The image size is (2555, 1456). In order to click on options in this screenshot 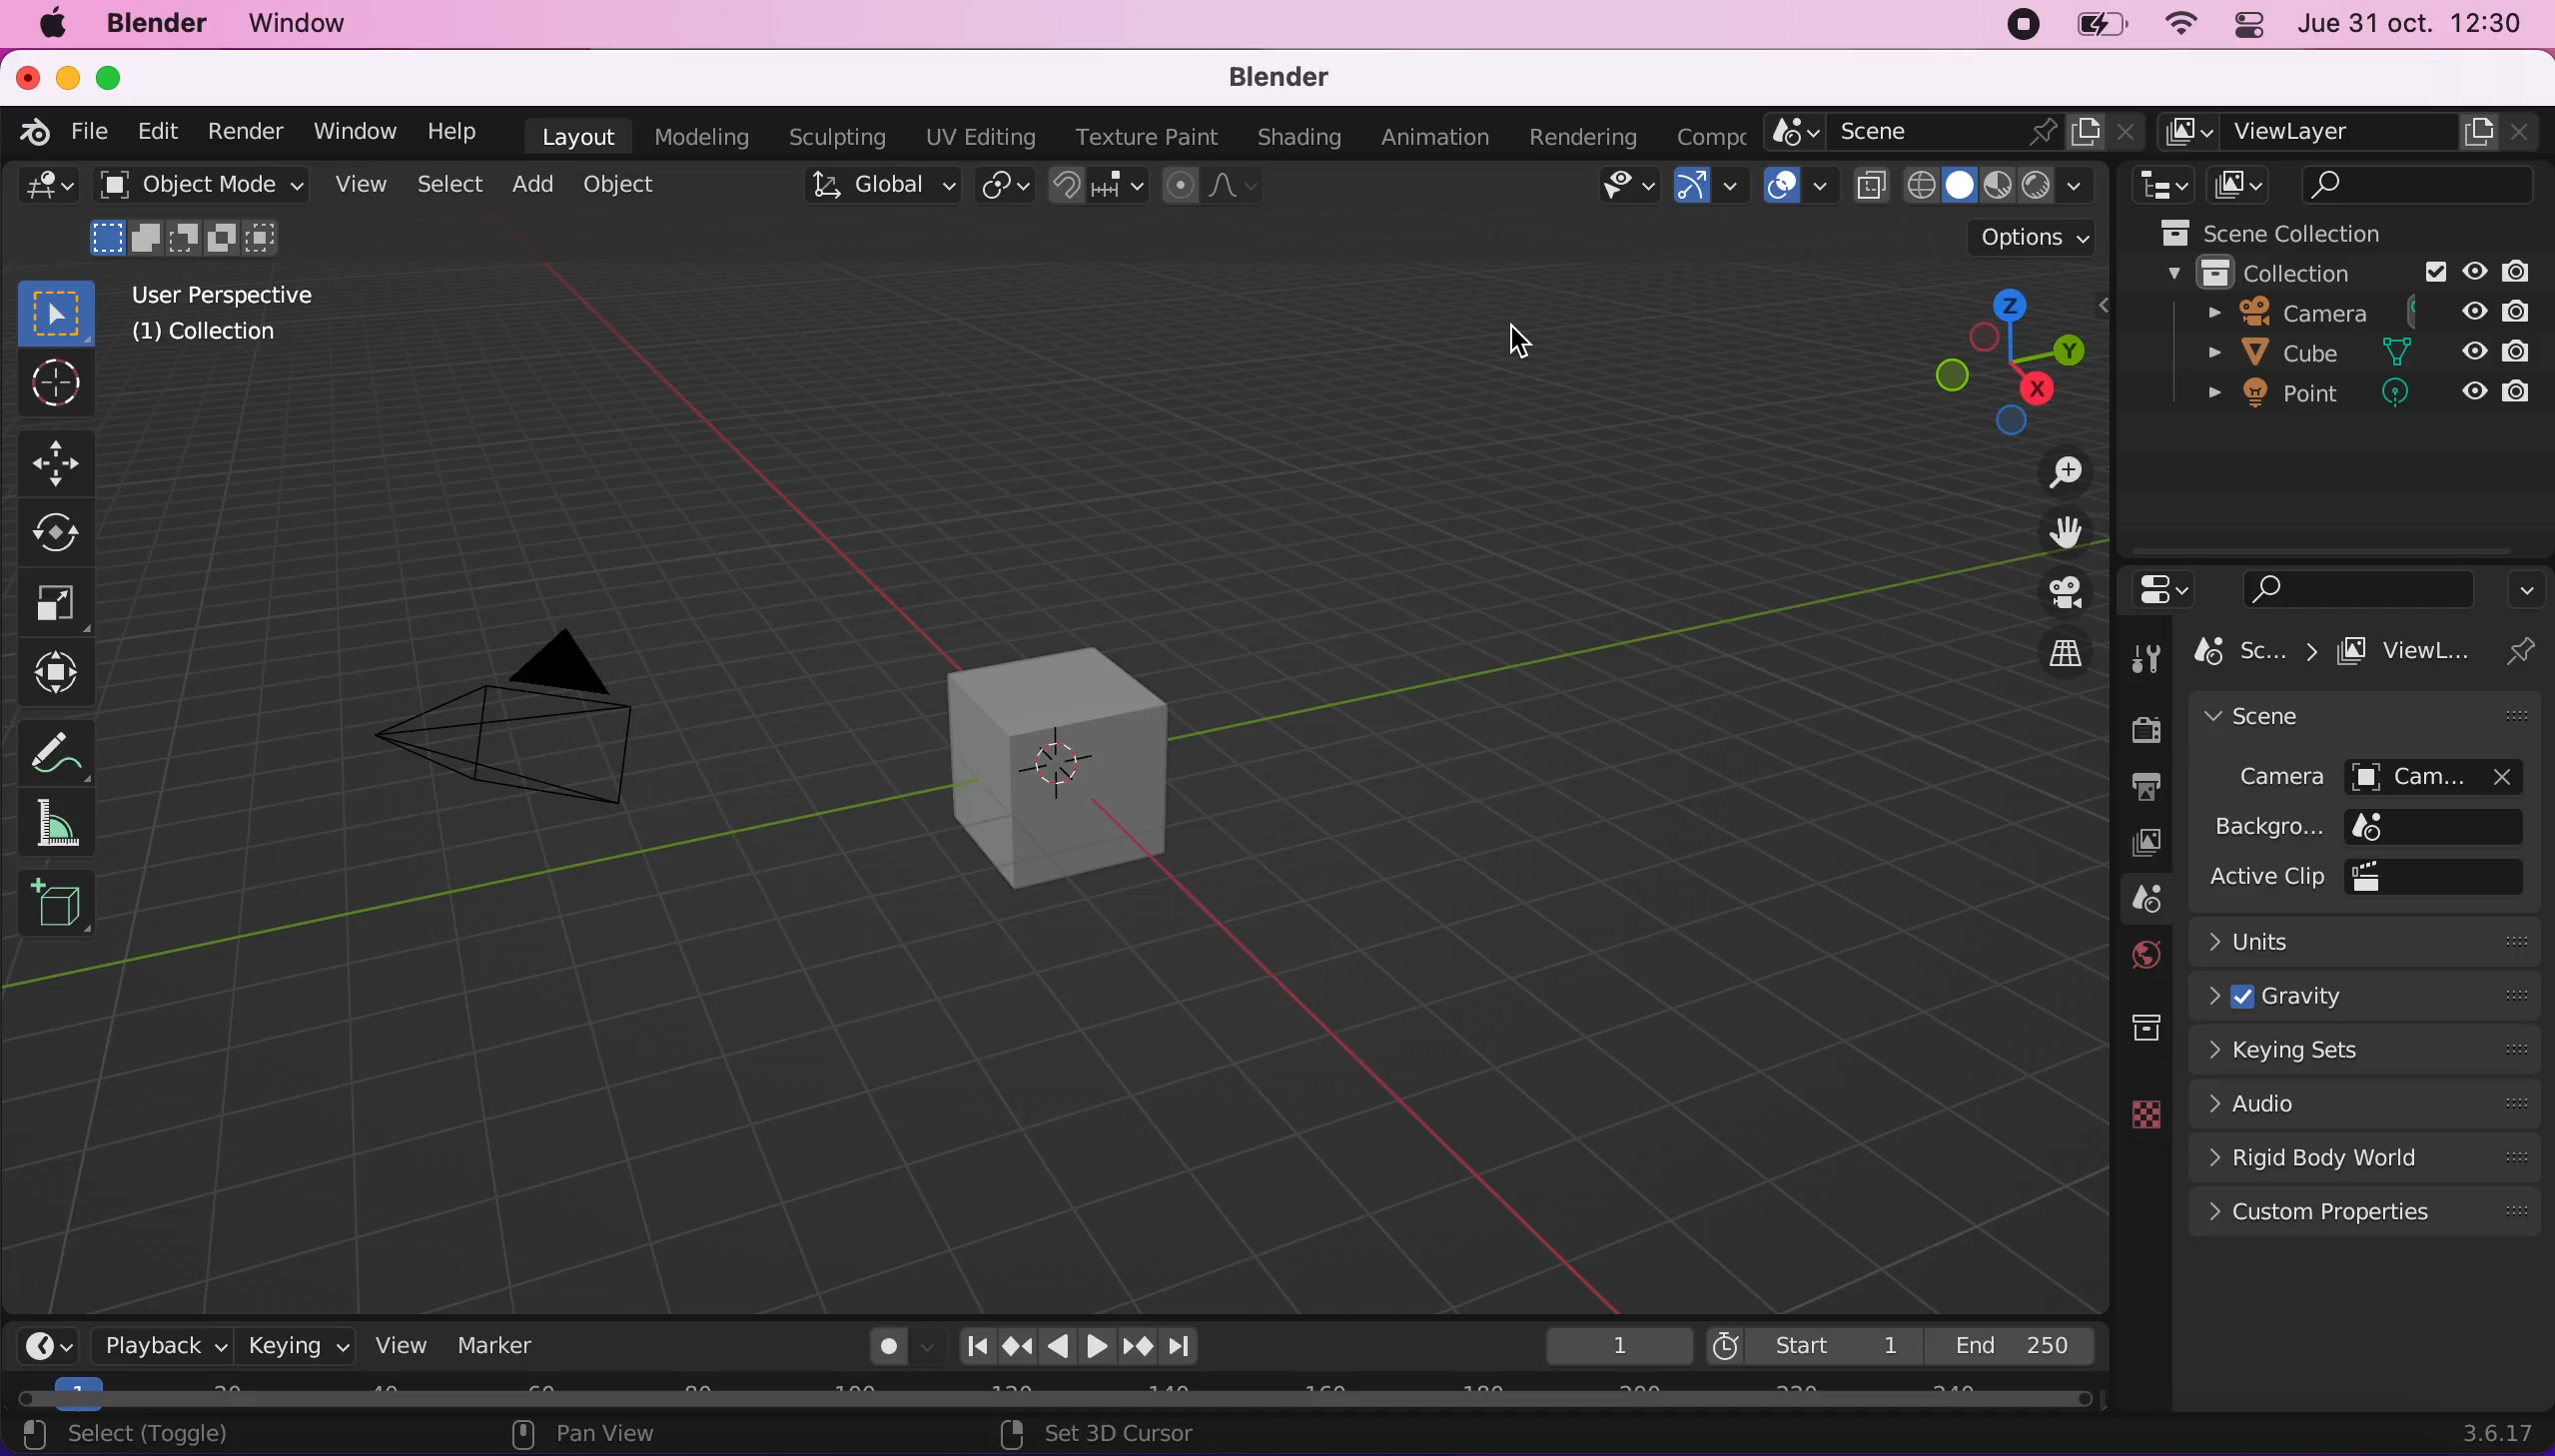, I will do `click(2033, 240)`.